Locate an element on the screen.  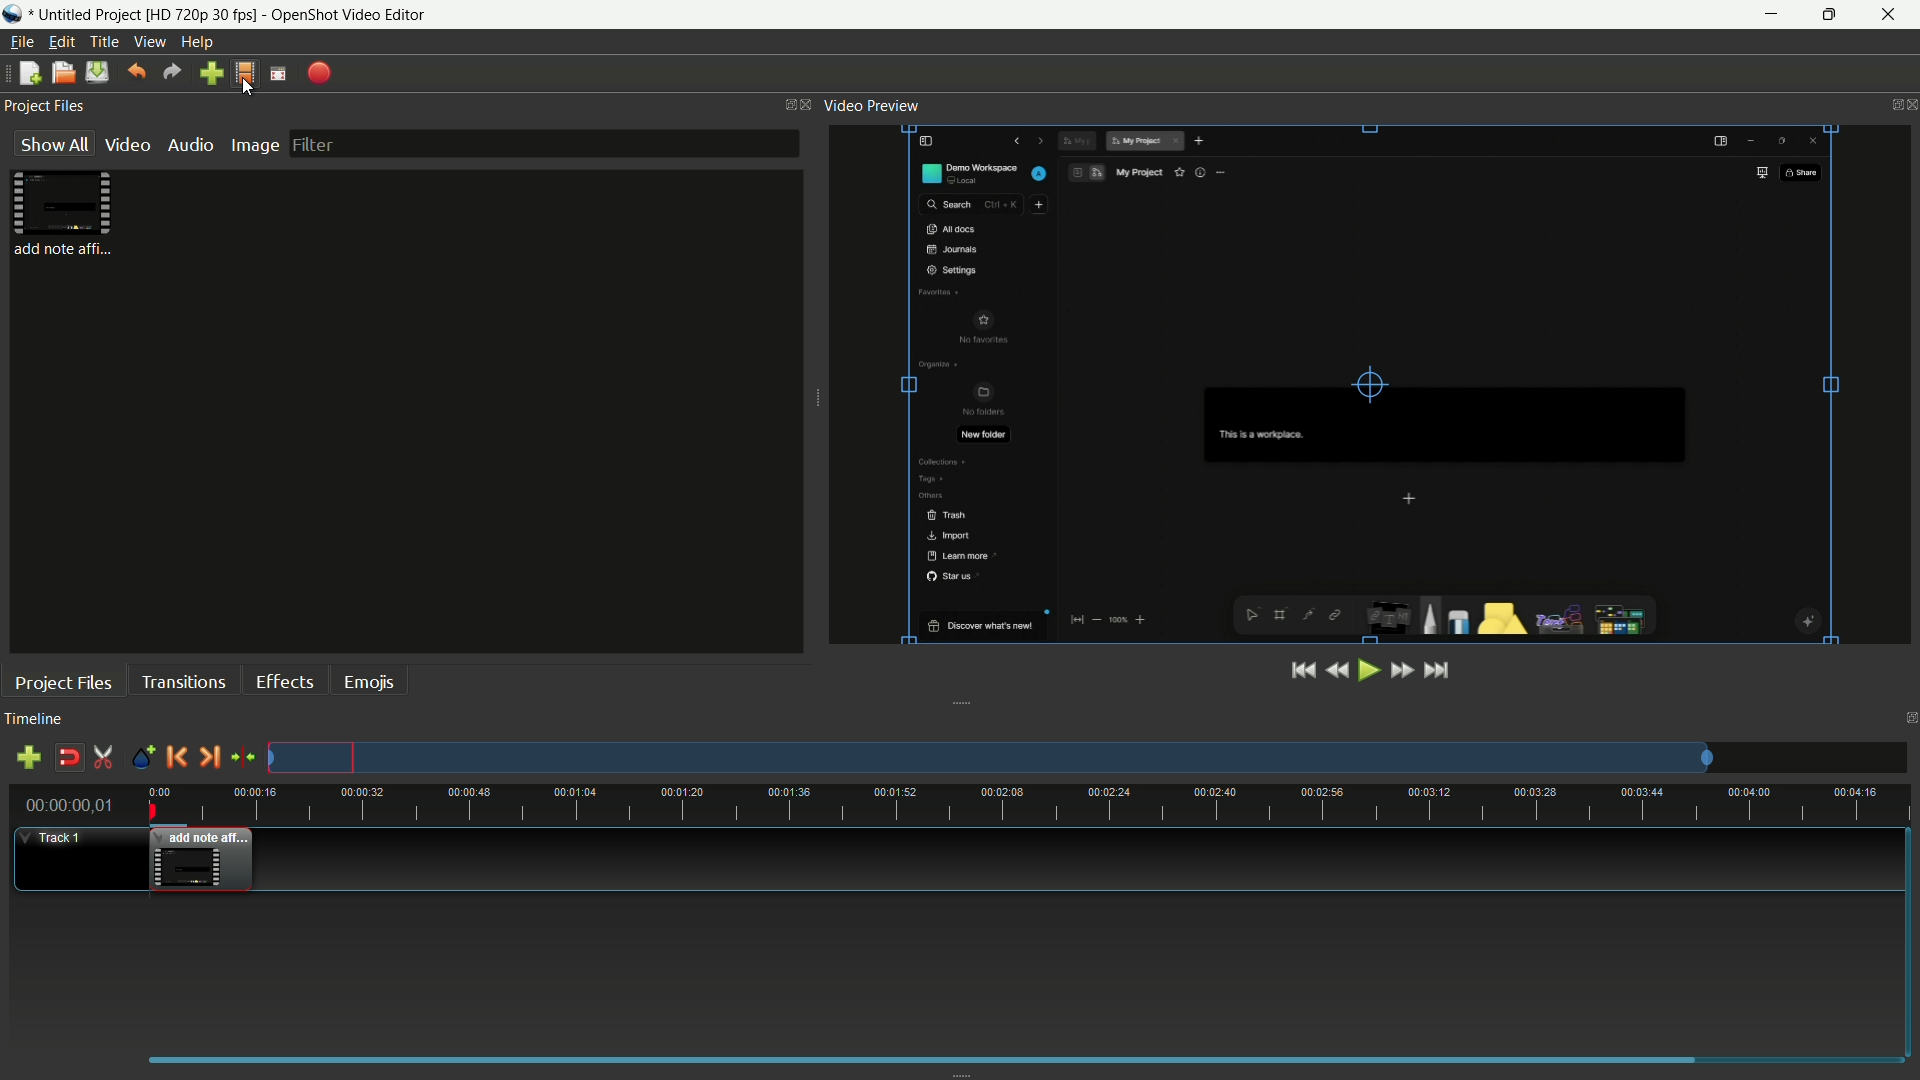
profile is located at coordinates (244, 73).